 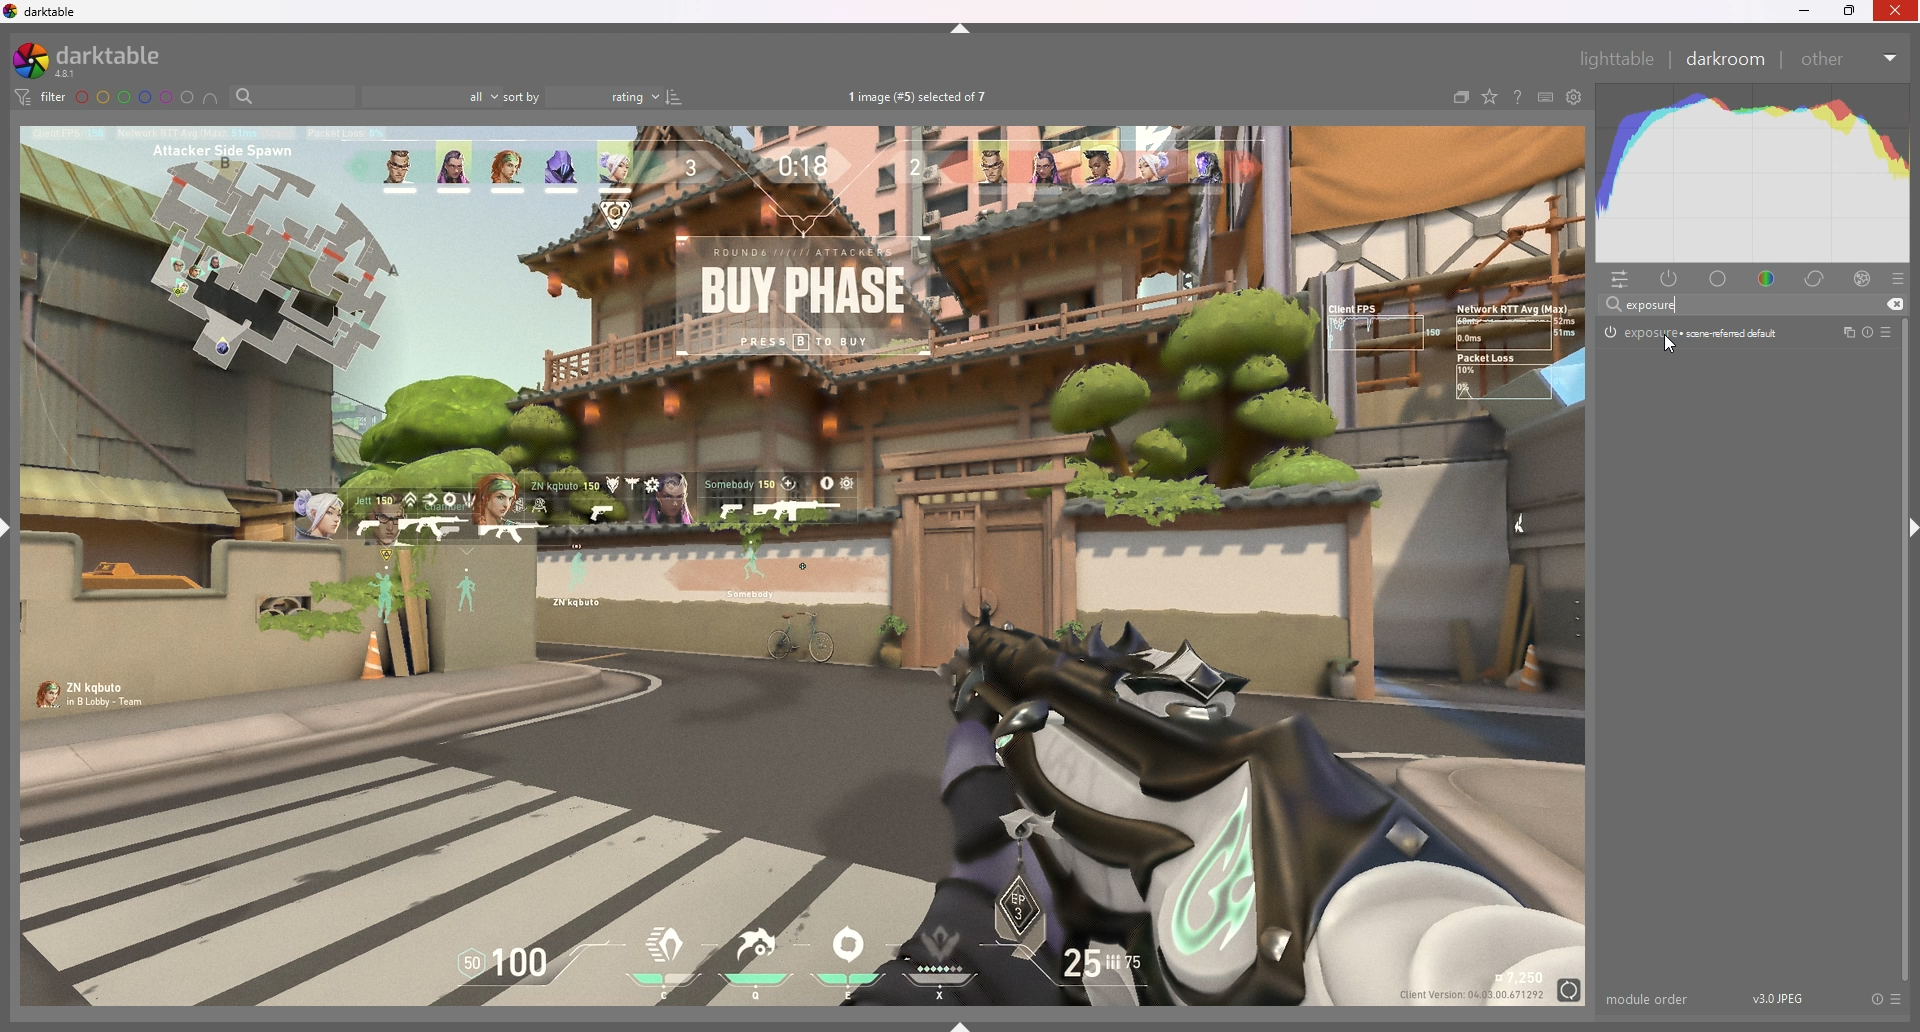 I want to click on resize, so click(x=1850, y=11).